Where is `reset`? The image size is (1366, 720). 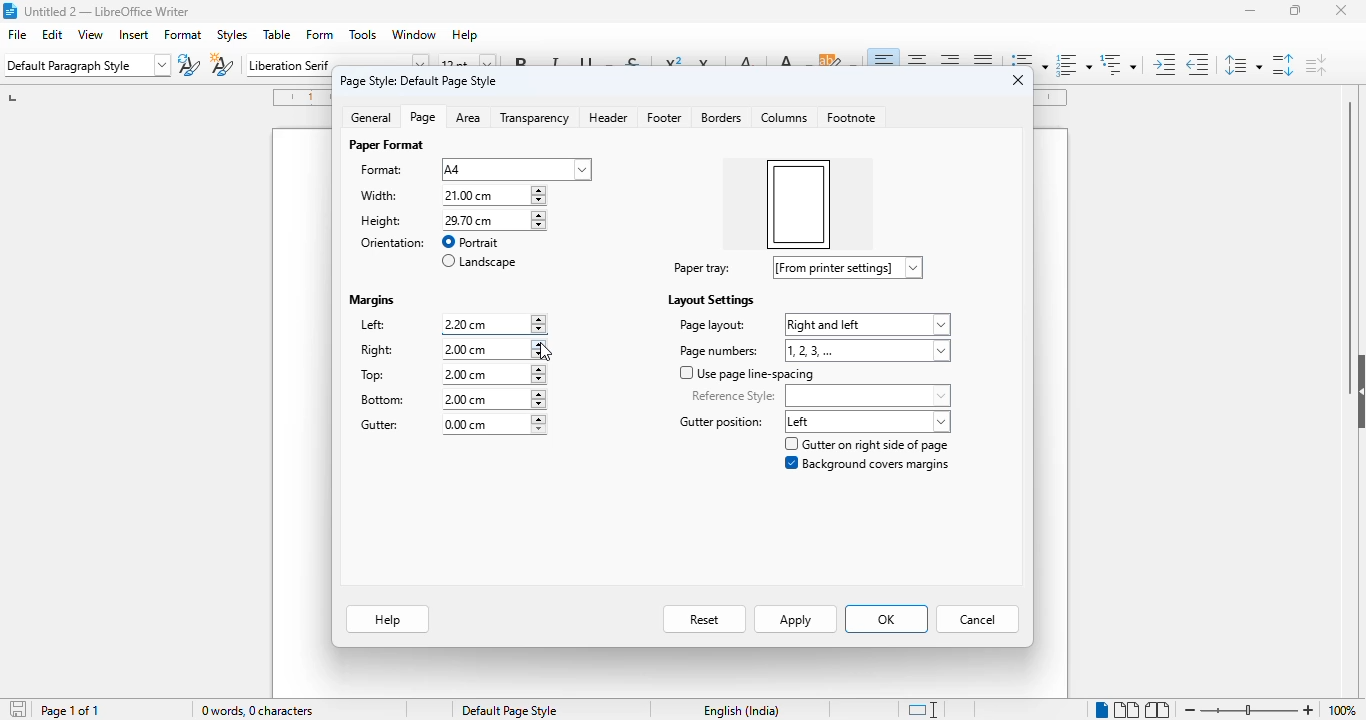
reset is located at coordinates (702, 619).